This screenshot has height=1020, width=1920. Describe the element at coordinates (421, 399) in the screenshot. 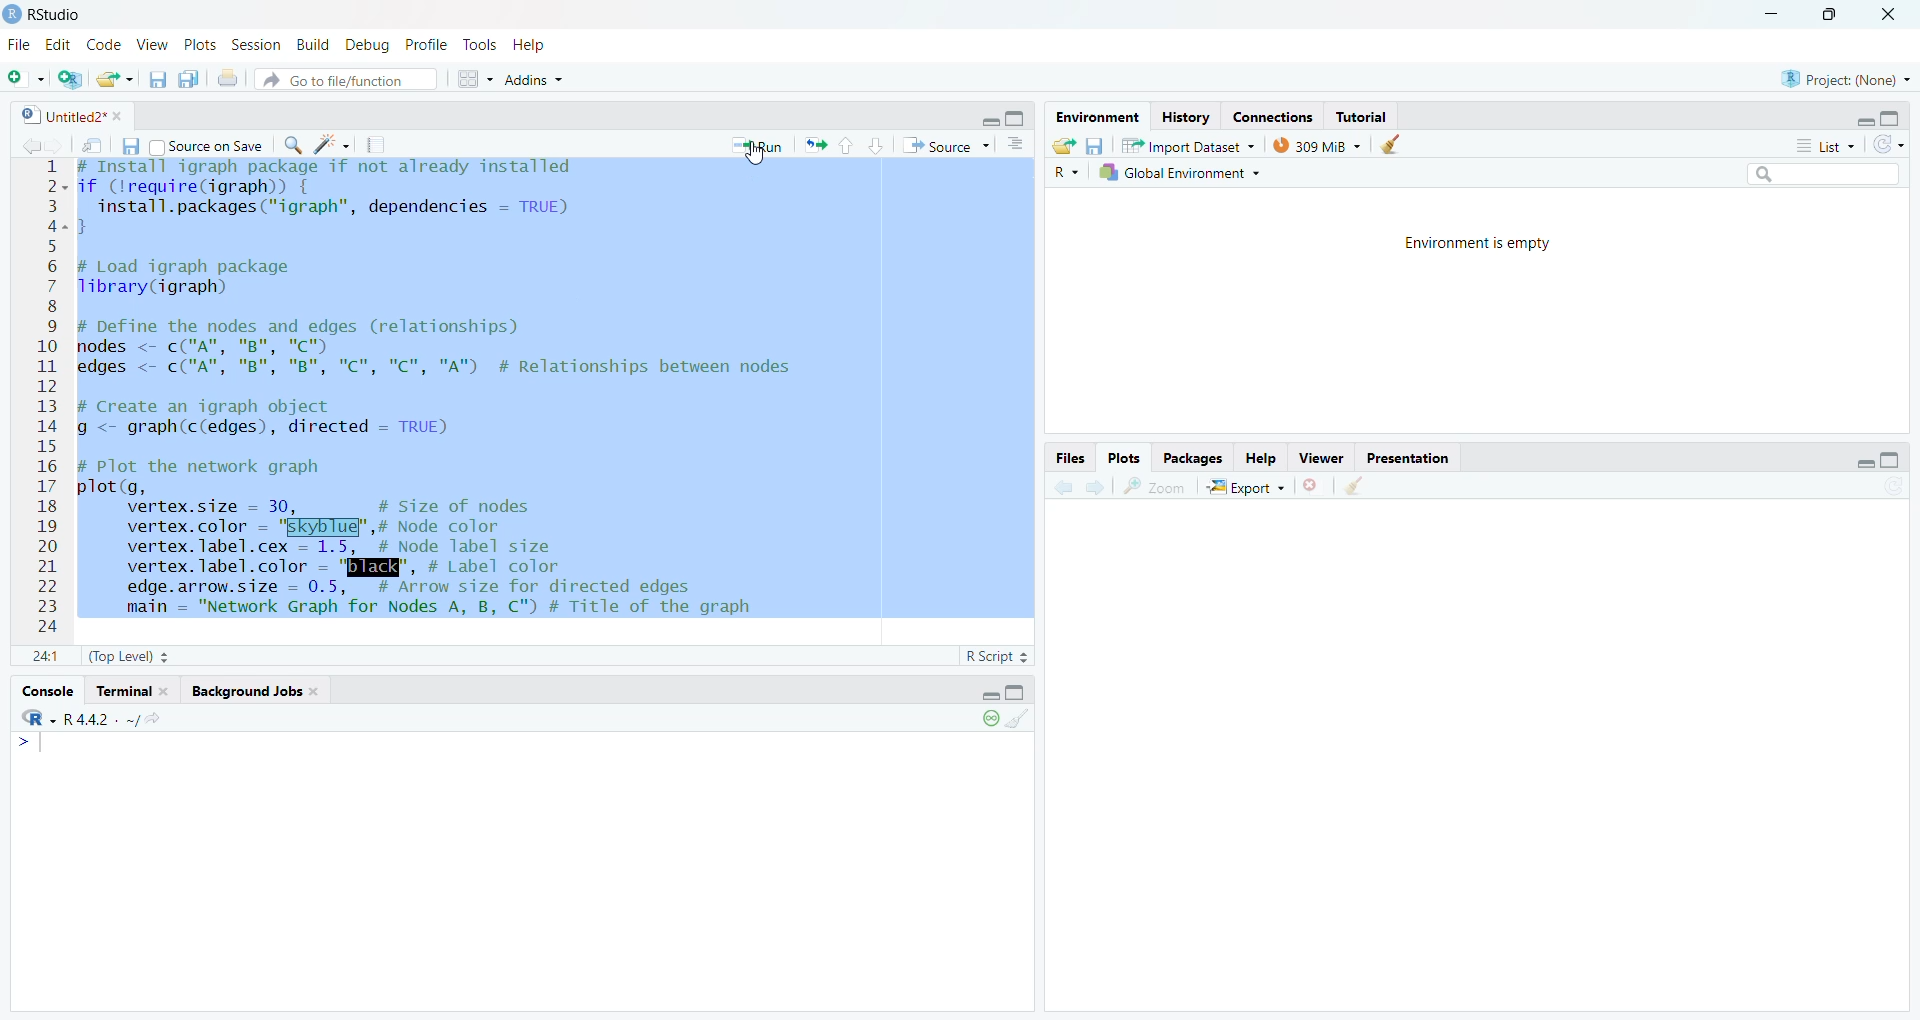

I see `1 # Install igraph package if not already installed

2+ if (lrequireCigraph)) {

3 install.packages("igraph", dependencies = TRUE)

4-3

5

6 # Load igraph package

7 Tibrary(igraph) I

8

9 # Define the nodes and edges (relationships)

10 nodes <- c("A", "B", "C")

11 edges <- c("A", "B", "B", "C", "C", "A") # Relationships between nodes
12

13 # Create an igraph object

14 g <- graph(c(edges), directed = TRUE)

15

16 # Plot the network graph

17 plot(g,

18 vertex.size = 30, # Size of nodes

19 vertex.color = "EKyBIUE",# Node color

20 vertex. label.cex = 1.5, # Node label size

21 vertex. label.color - "BJENER", # Label color

22 edge.arrow.size = 0.5, # Arrow size for directed edges
23 main = "Network Graph for Nodes A, B, C") # Title of the graph
24` at that location.